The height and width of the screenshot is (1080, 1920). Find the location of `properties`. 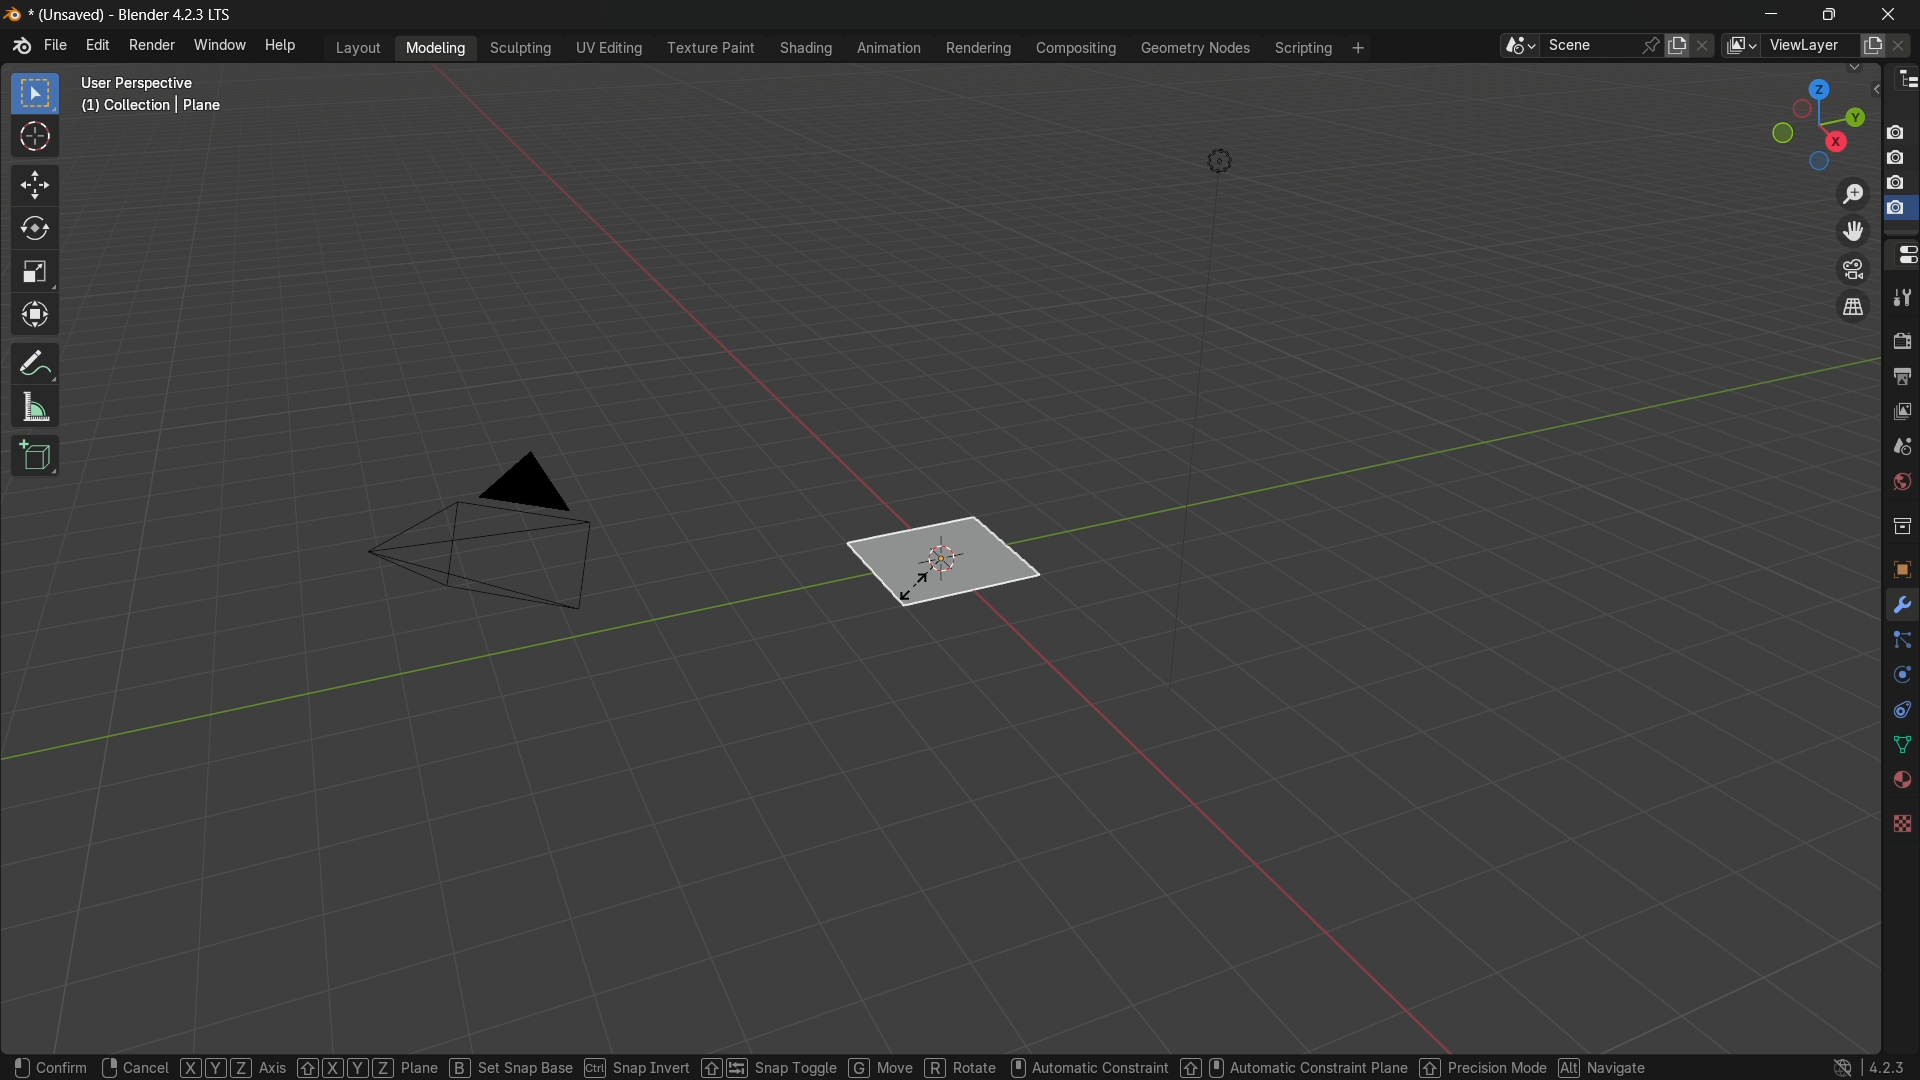

properties is located at coordinates (1903, 252).